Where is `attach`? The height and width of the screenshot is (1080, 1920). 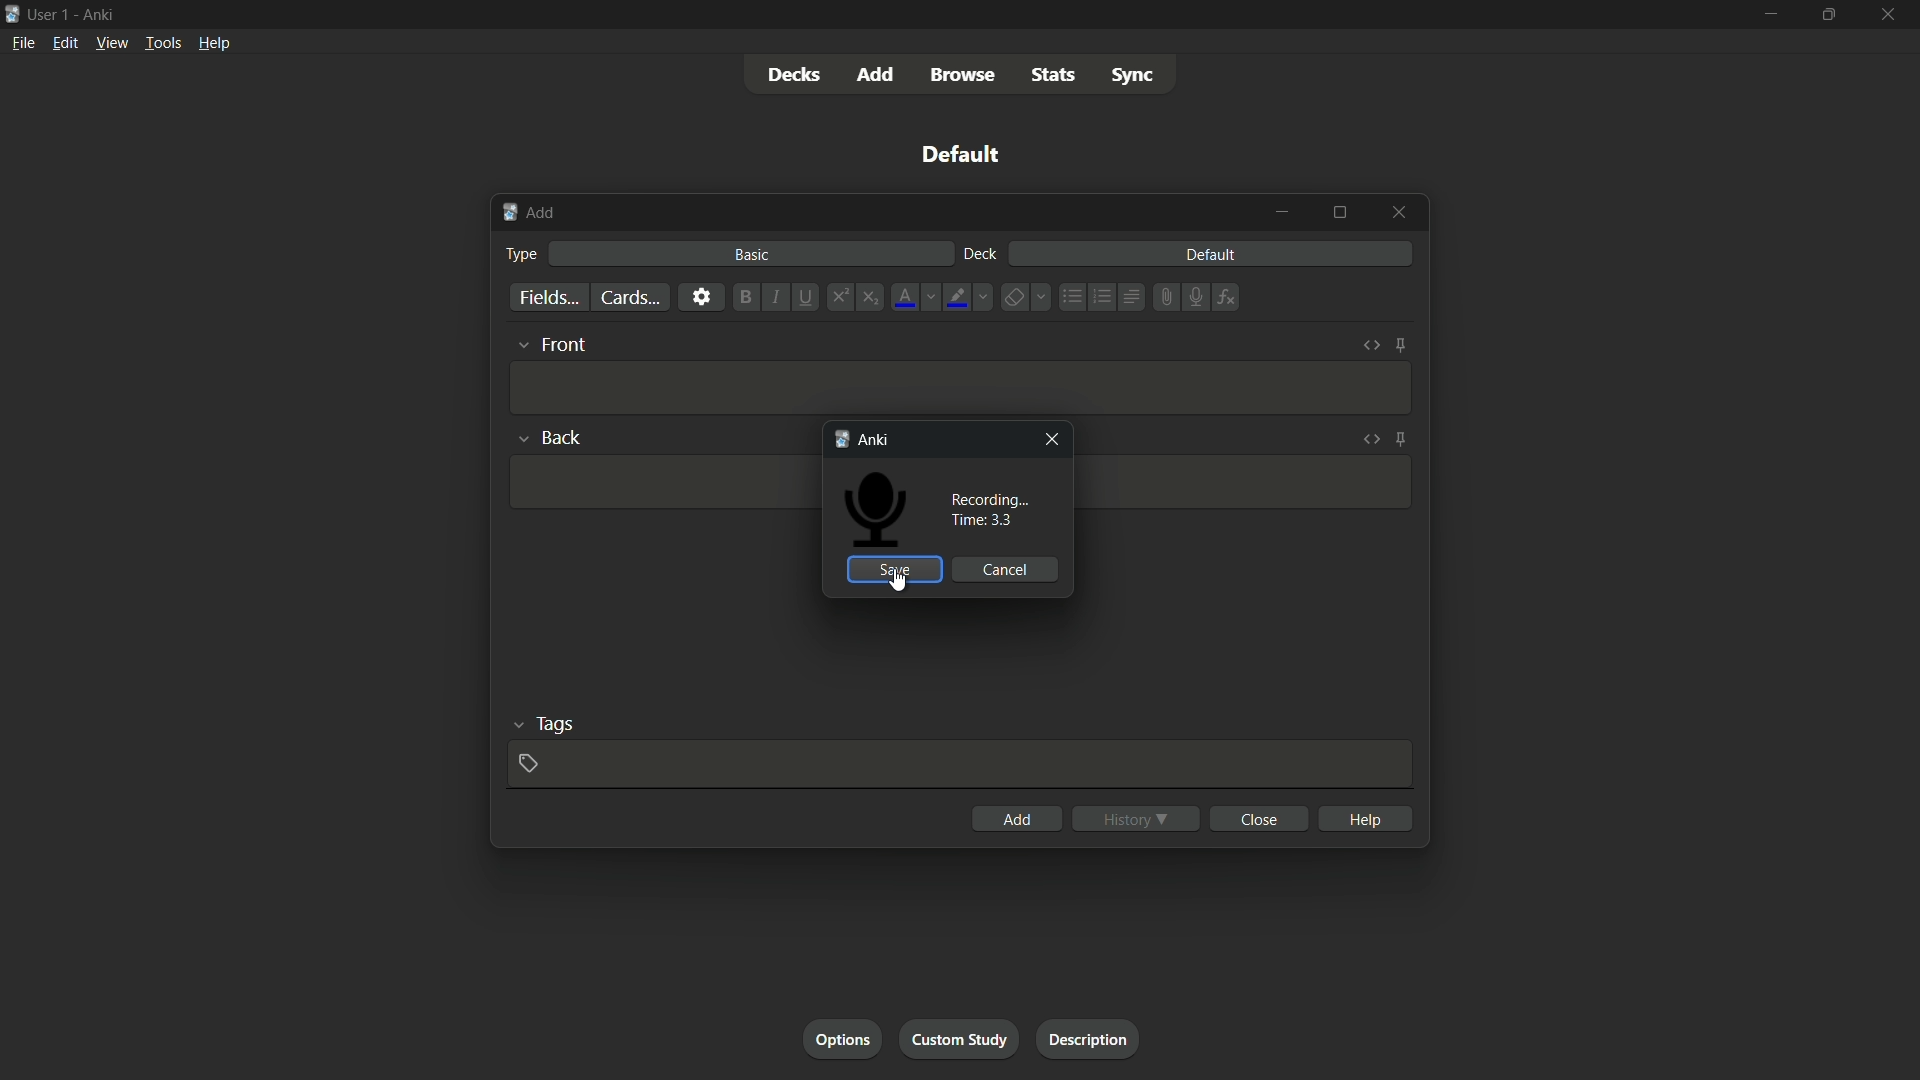
attach is located at coordinates (1162, 297).